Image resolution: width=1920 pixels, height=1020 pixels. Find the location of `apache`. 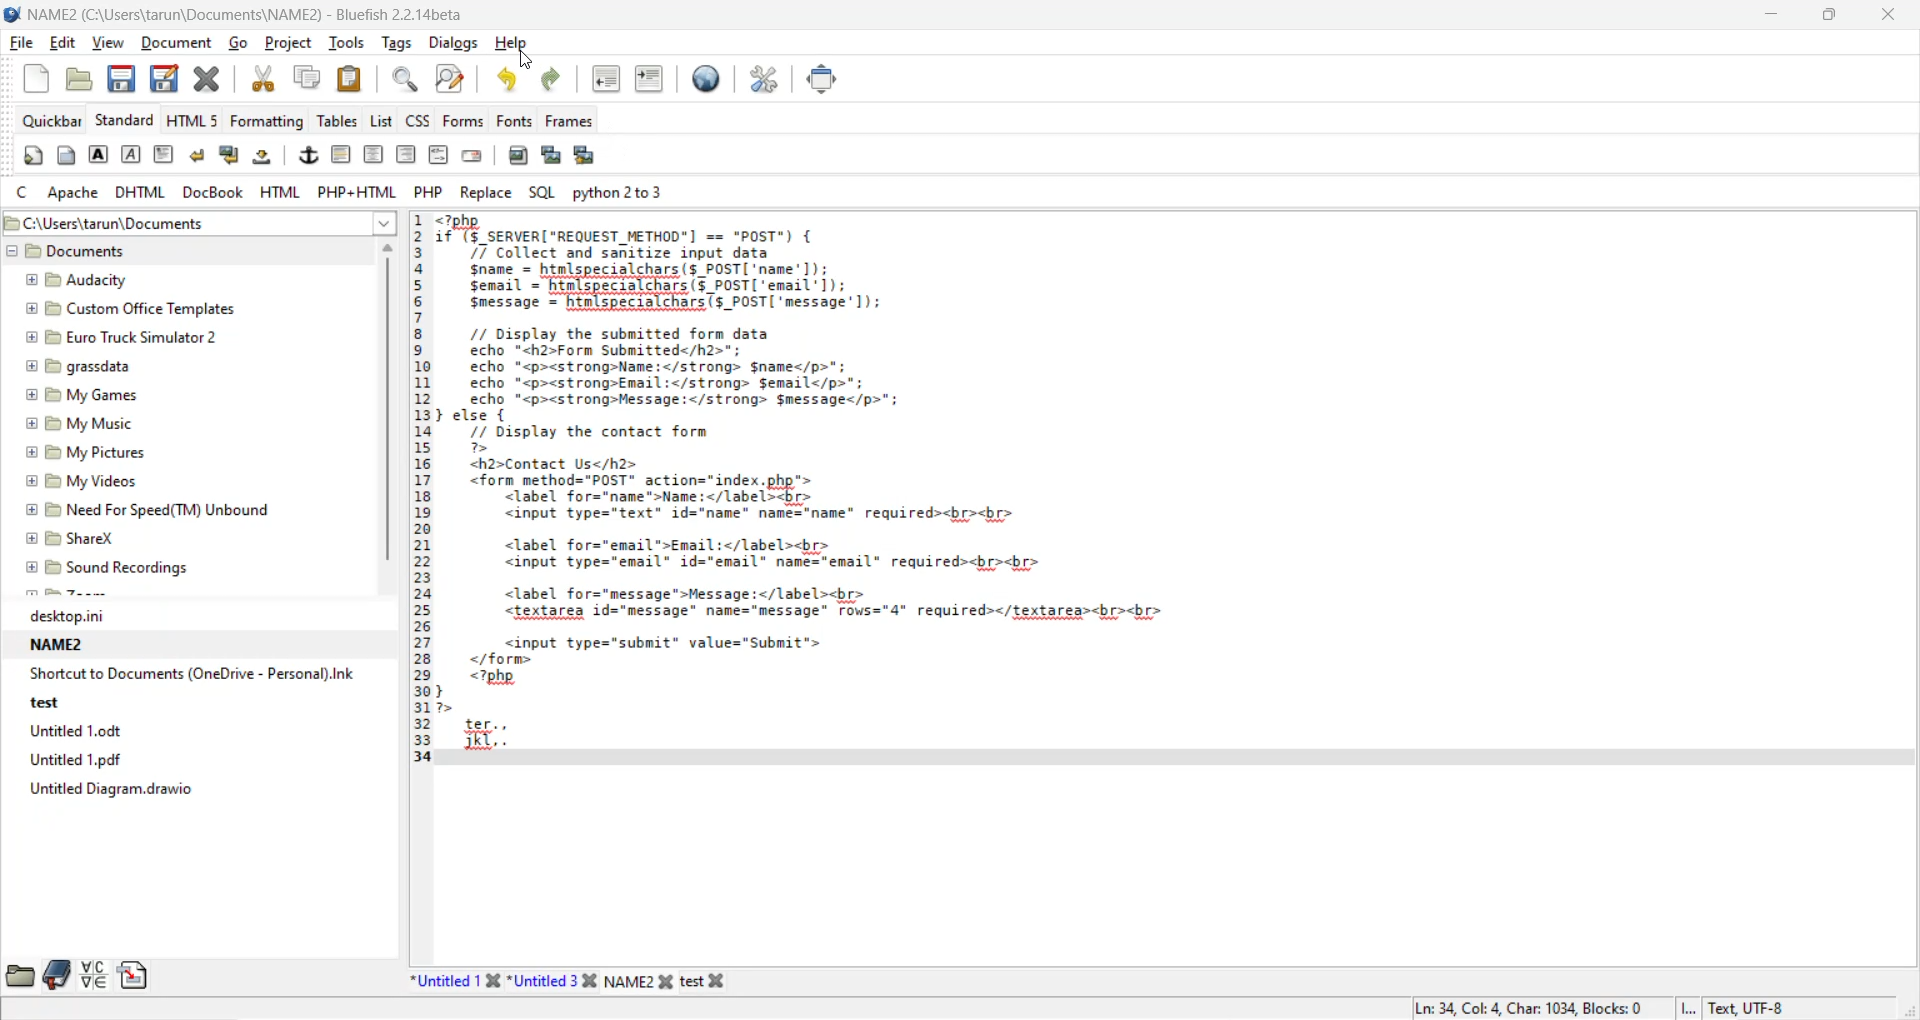

apache is located at coordinates (72, 190).